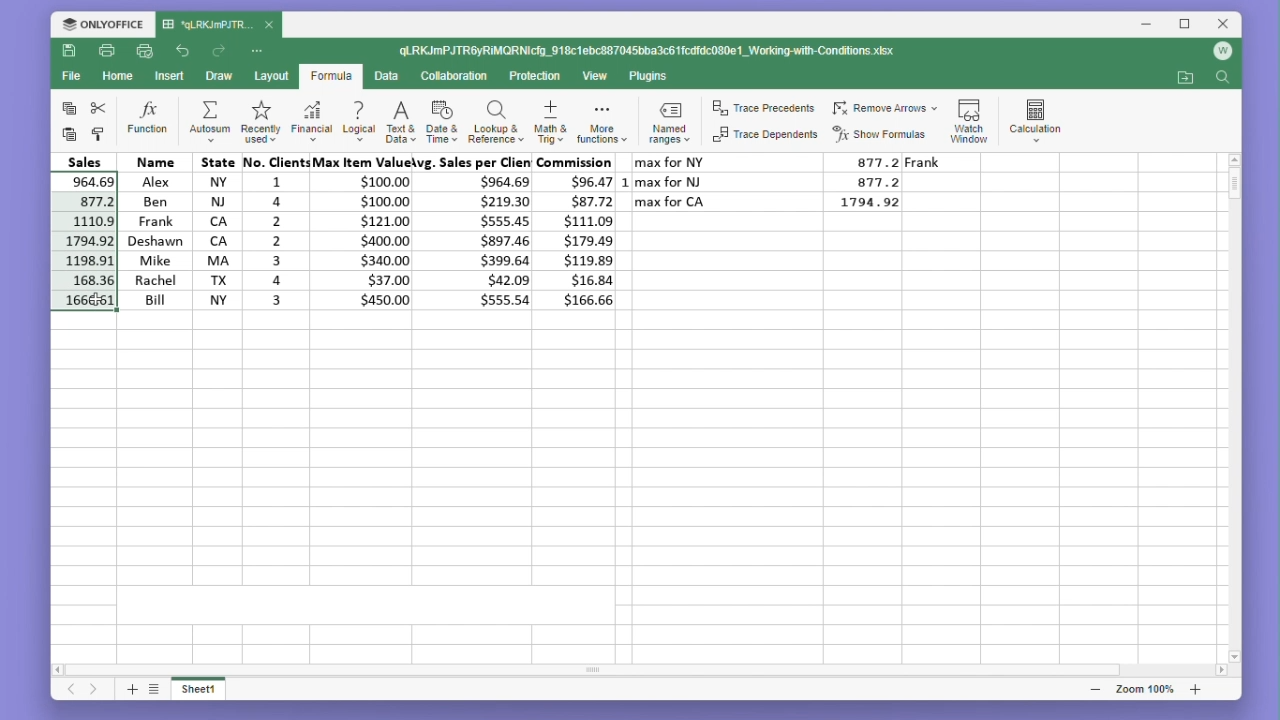 This screenshot has width=1280, height=720. What do you see at coordinates (95, 691) in the screenshot?
I see `Next sheet` at bounding box center [95, 691].